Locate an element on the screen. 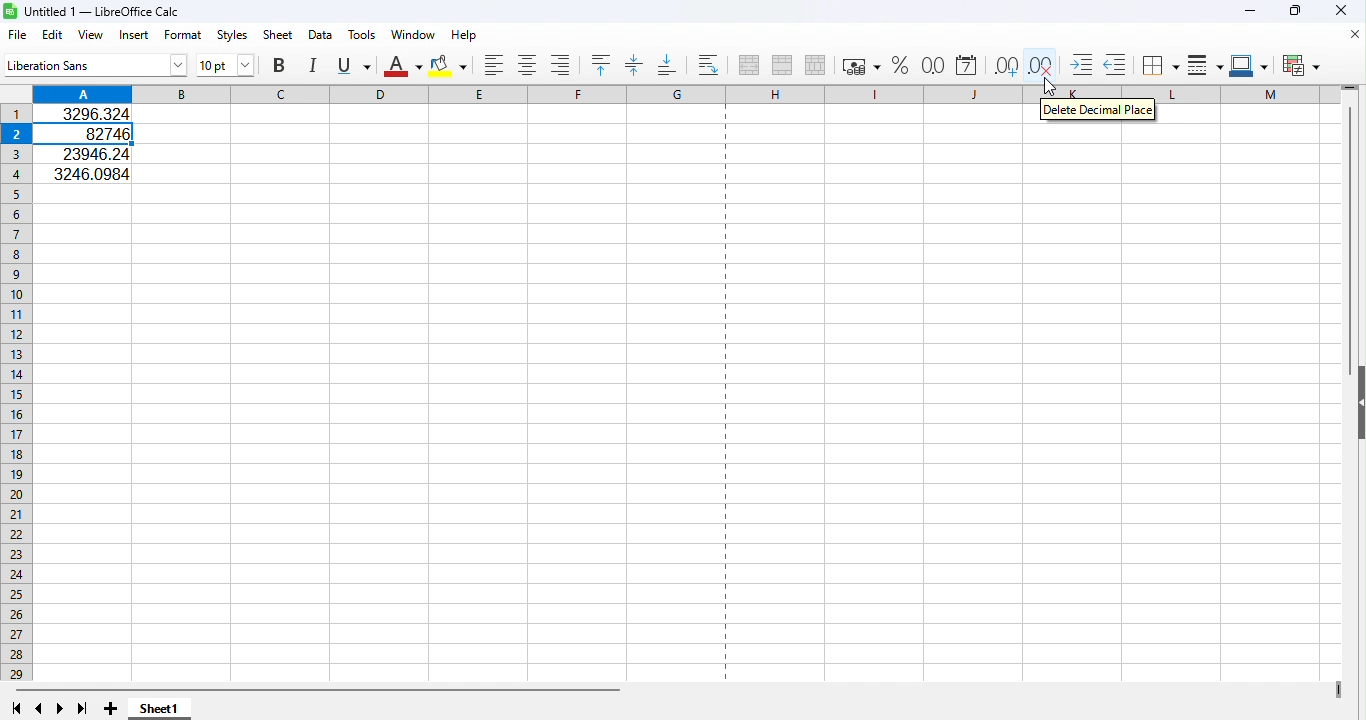  Data is located at coordinates (319, 36).